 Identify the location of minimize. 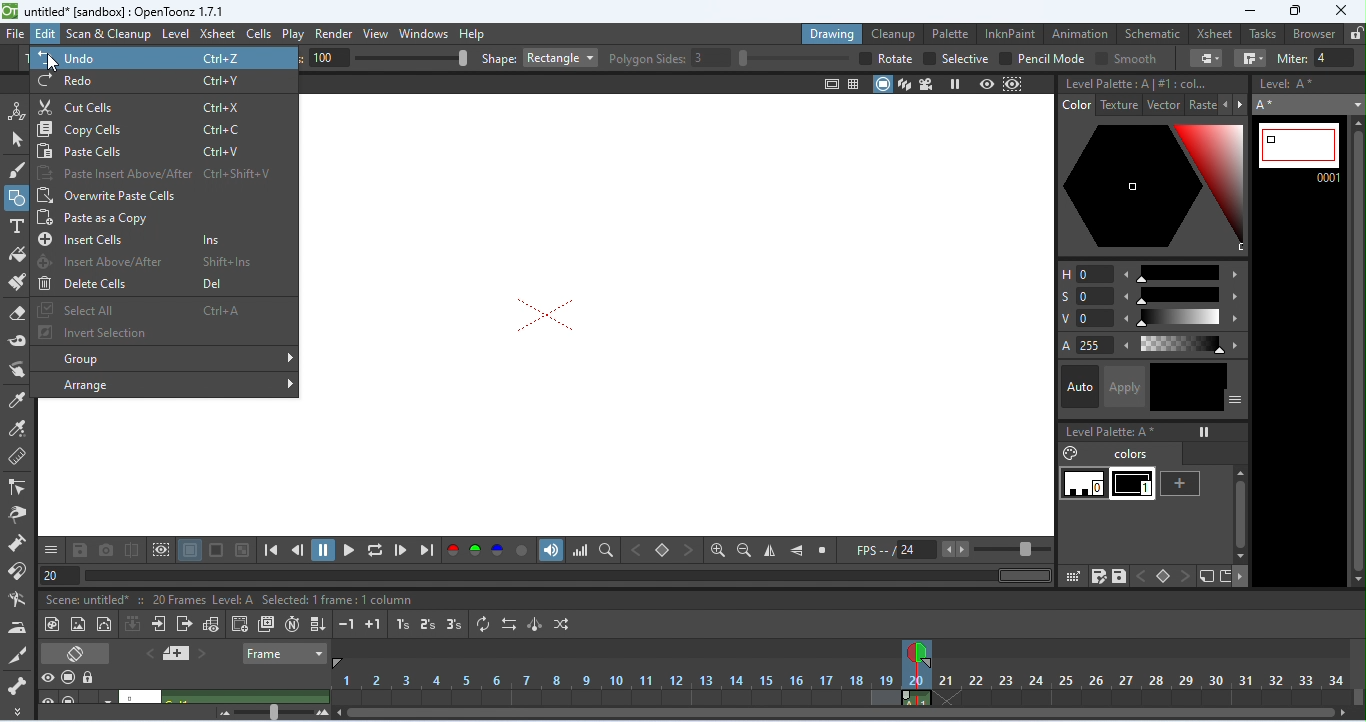
(1250, 12).